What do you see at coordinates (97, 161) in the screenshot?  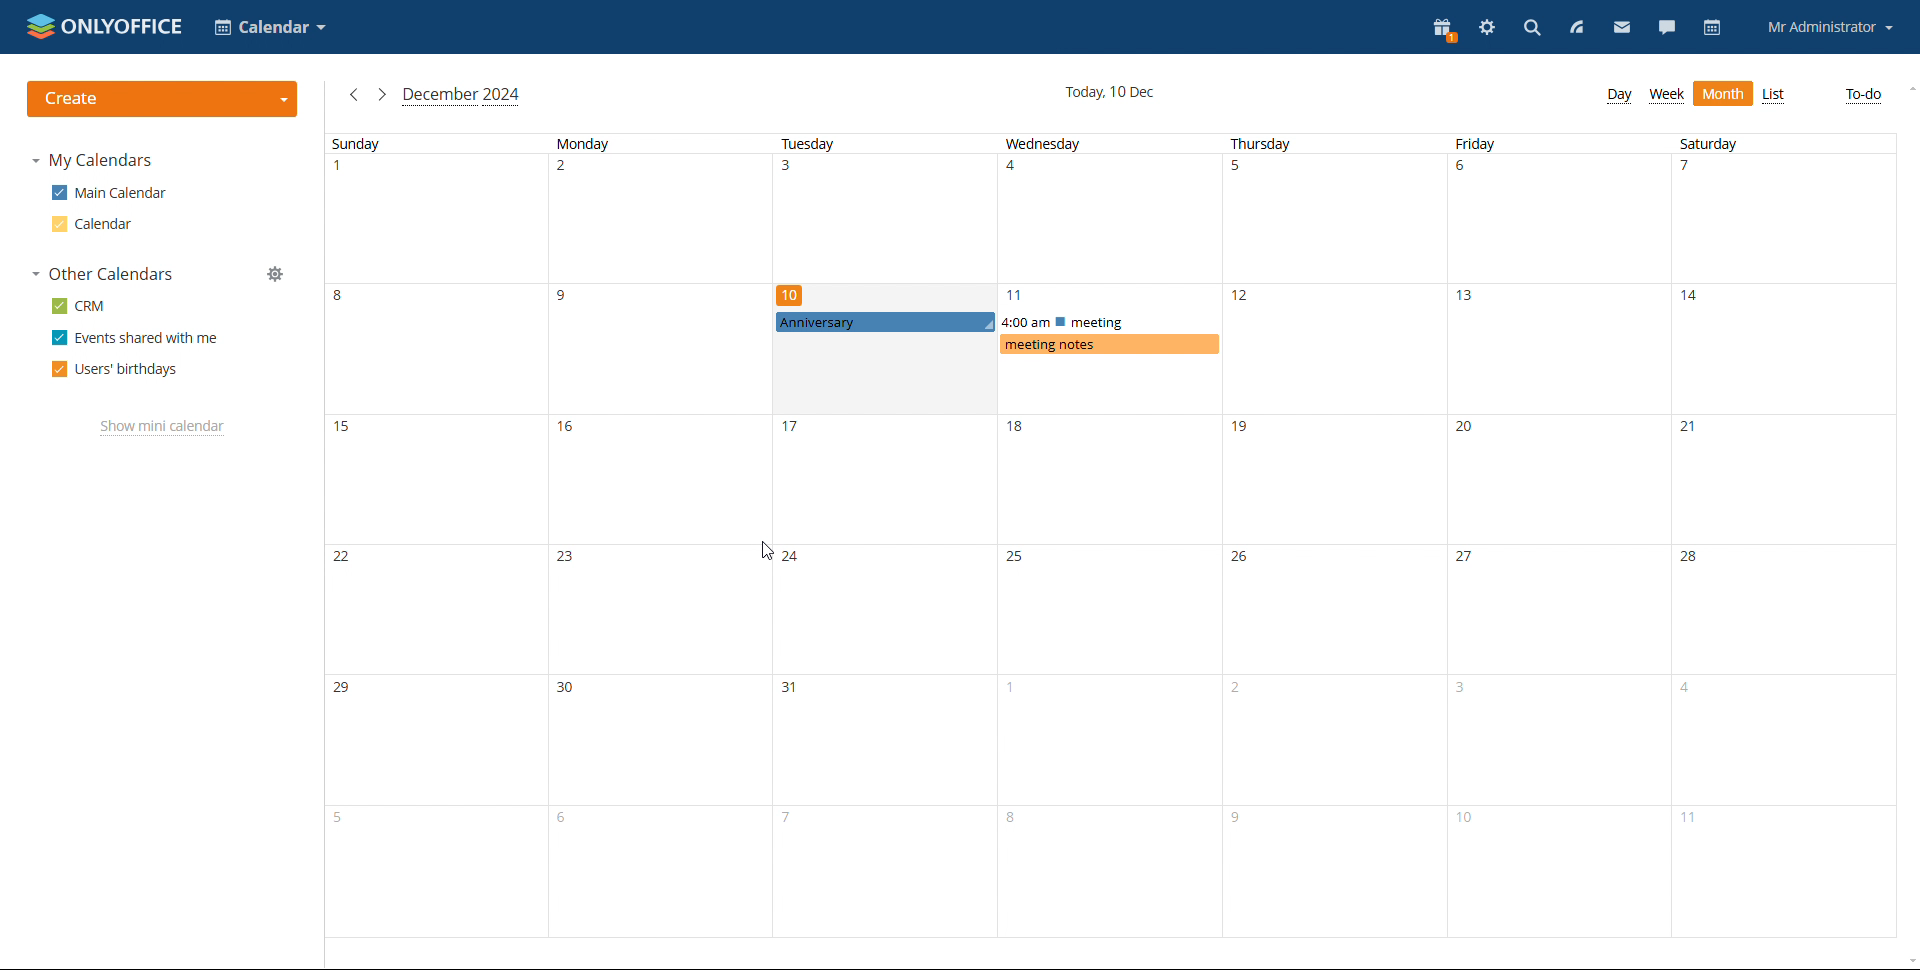 I see `my calendars` at bounding box center [97, 161].